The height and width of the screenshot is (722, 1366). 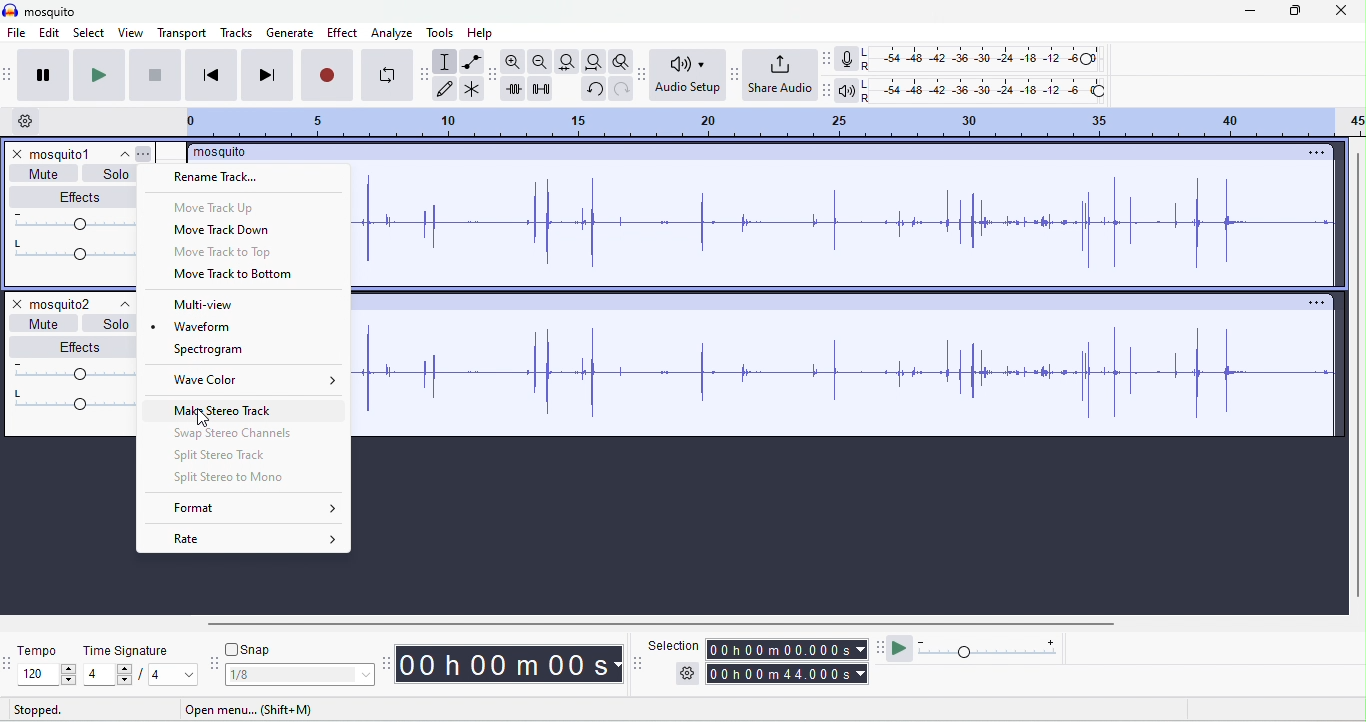 I want to click on zoom in, so click(x=514, y=62).